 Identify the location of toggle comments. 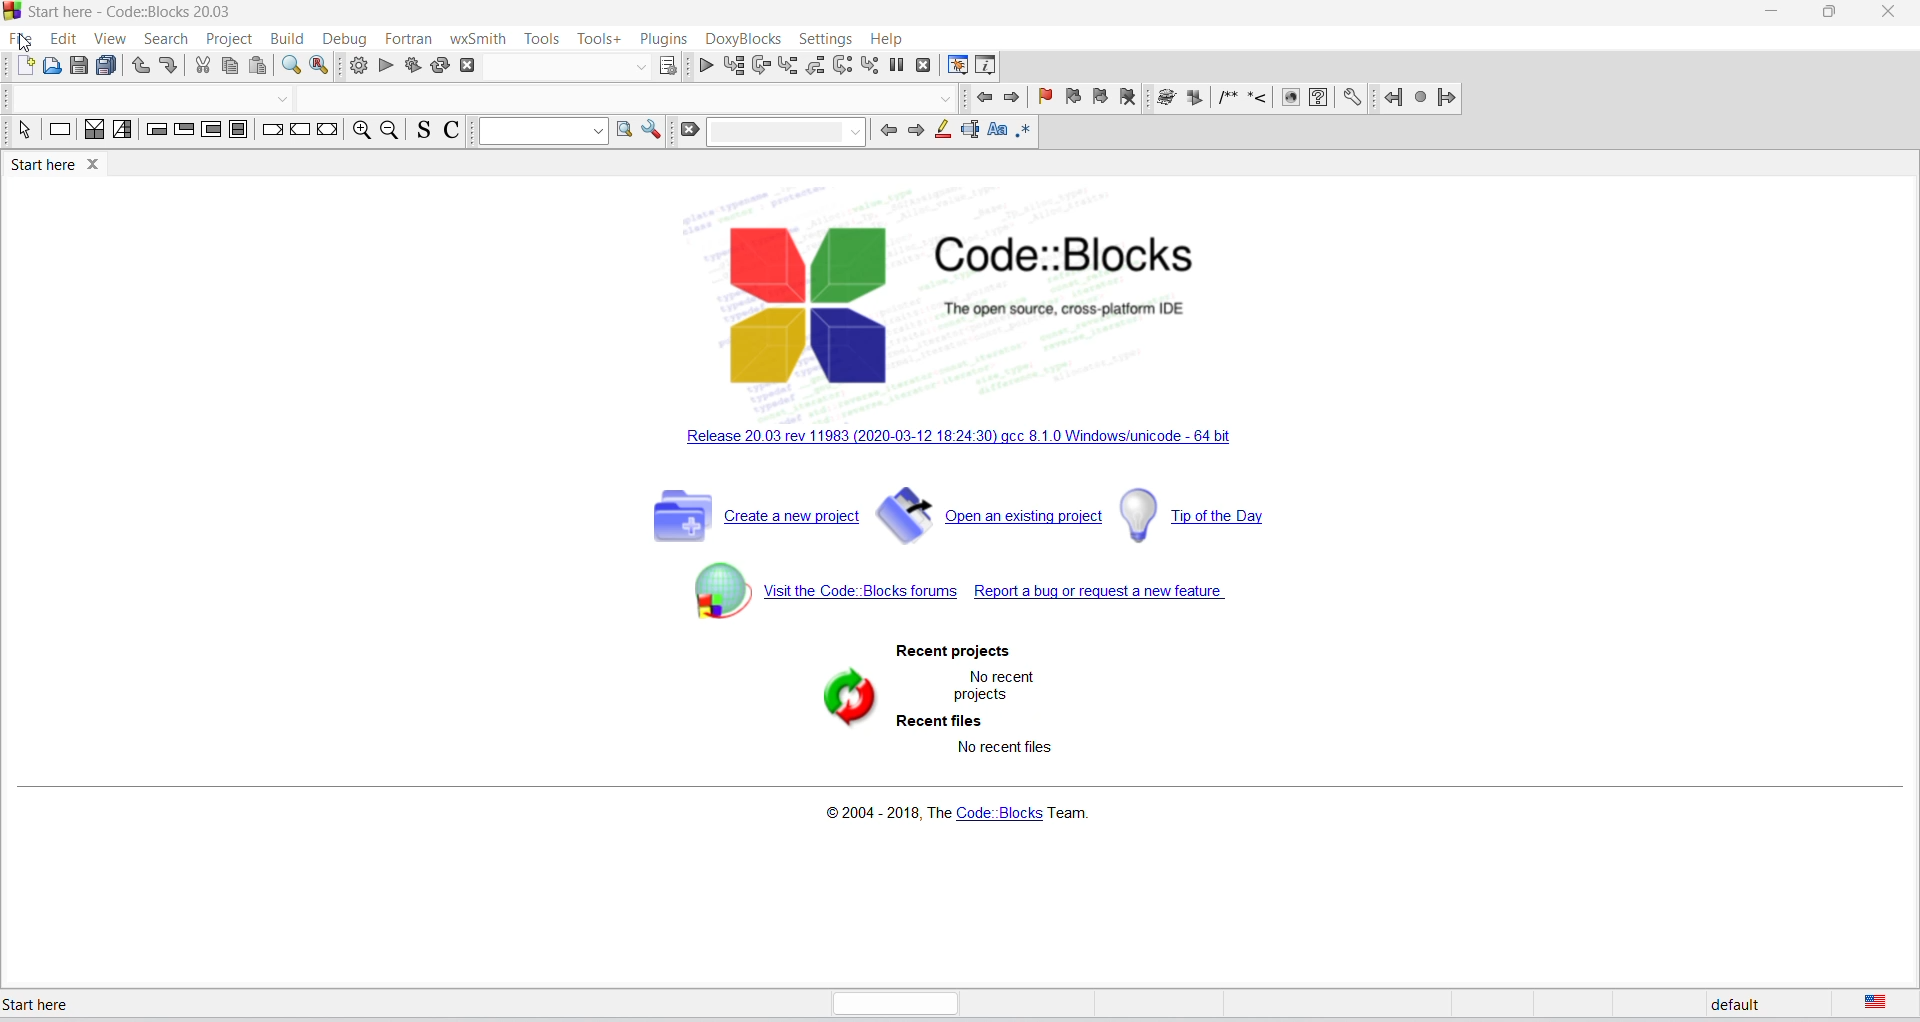
(453, 131).